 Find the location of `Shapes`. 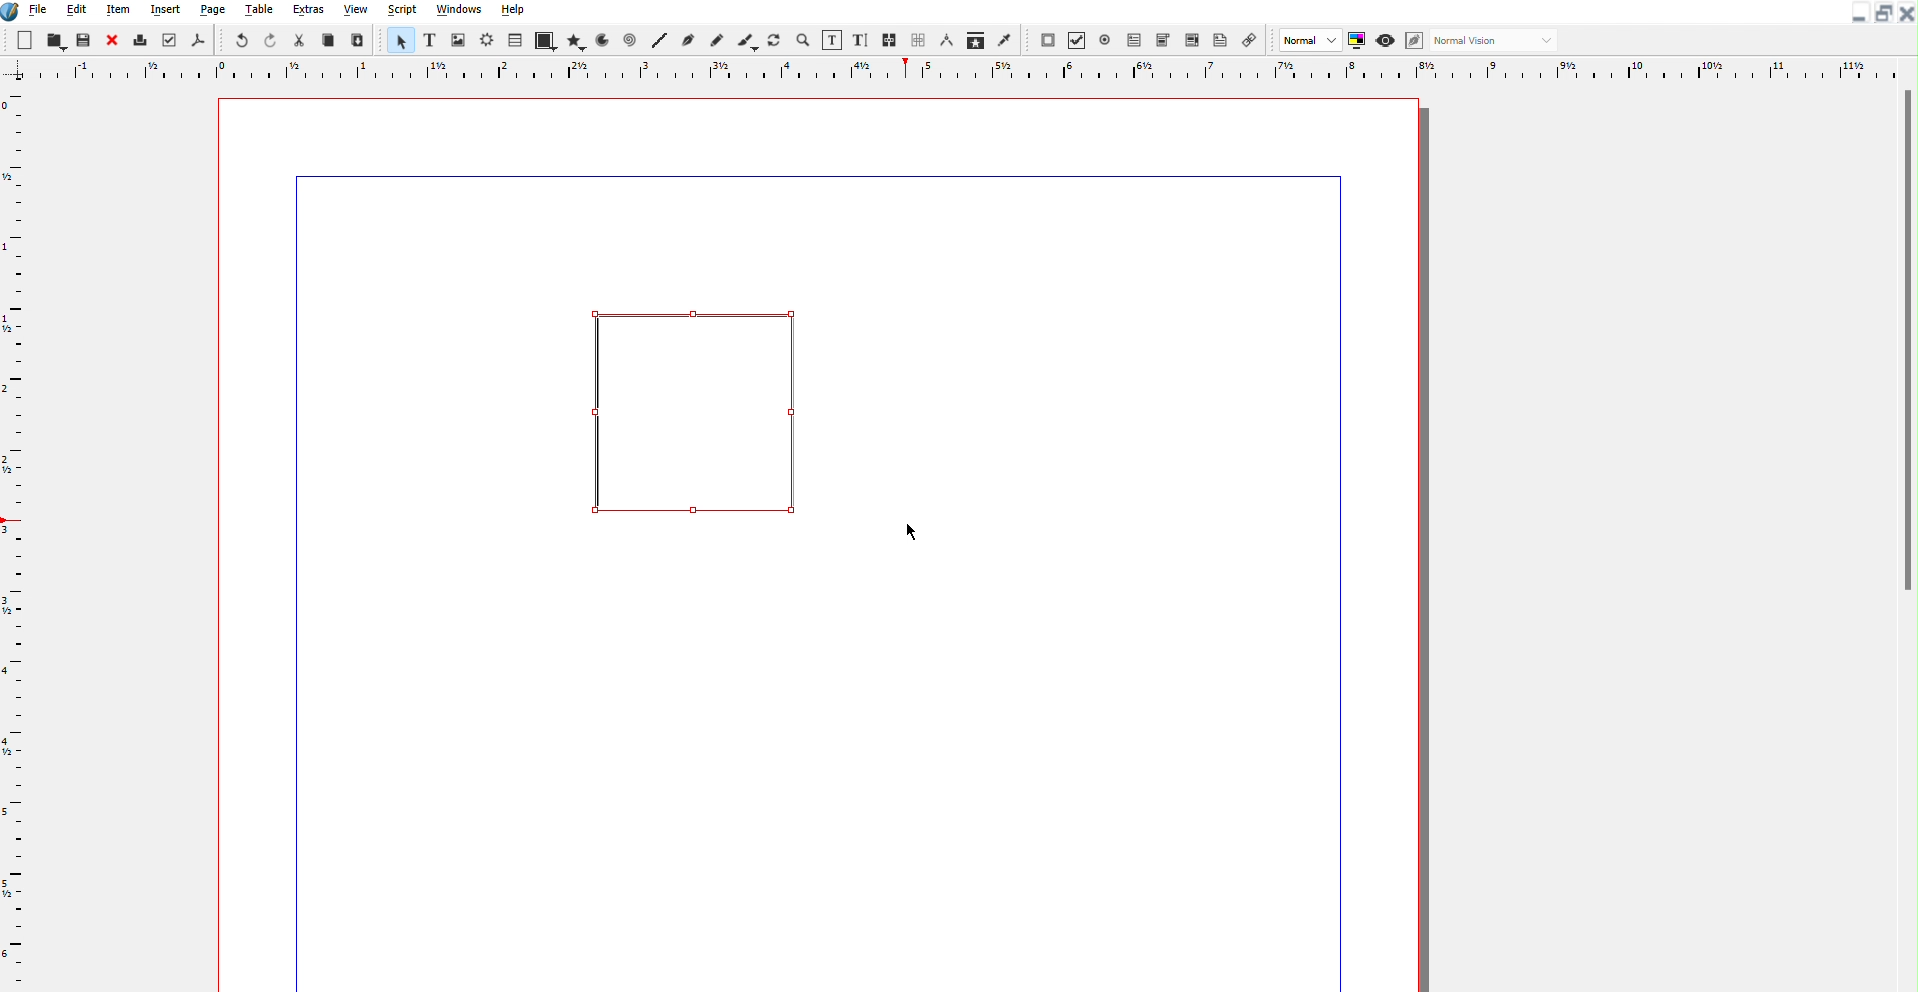

Shapes is located at coordinates (545, 39).